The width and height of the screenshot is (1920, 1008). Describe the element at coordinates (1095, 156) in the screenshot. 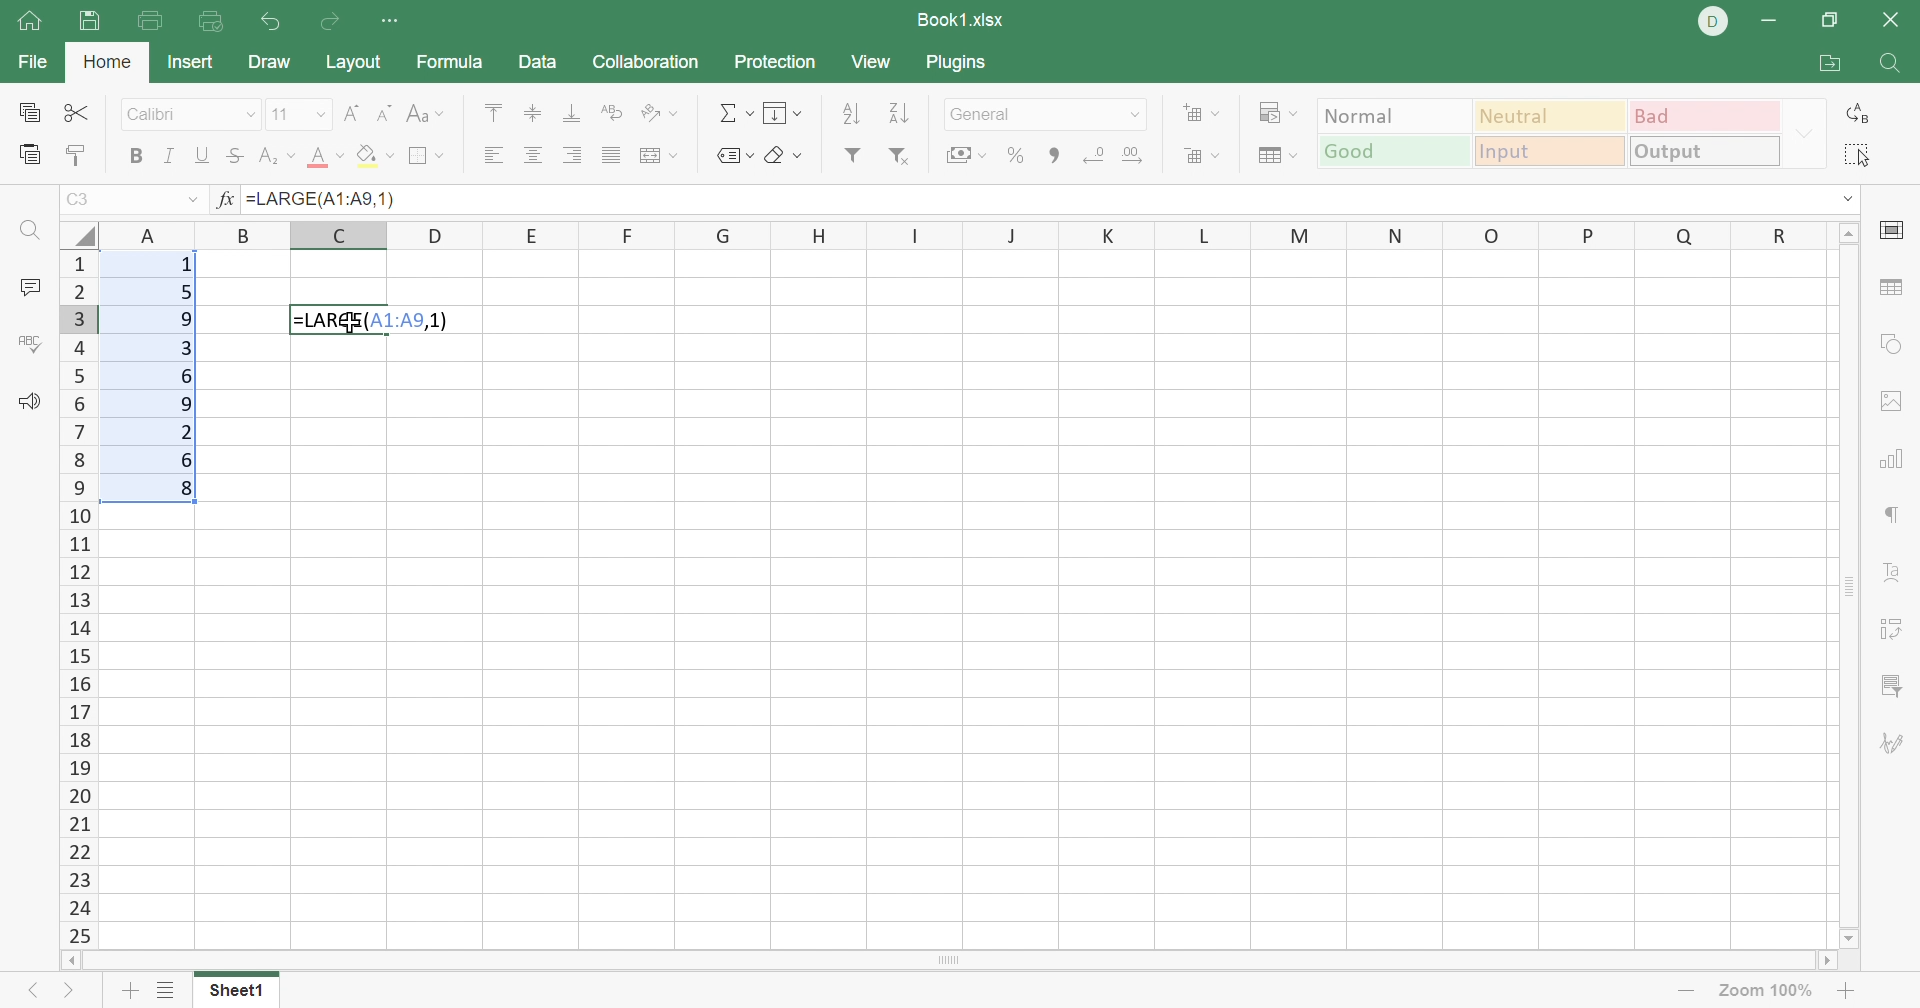

I see `Decrease decimal` at that location.